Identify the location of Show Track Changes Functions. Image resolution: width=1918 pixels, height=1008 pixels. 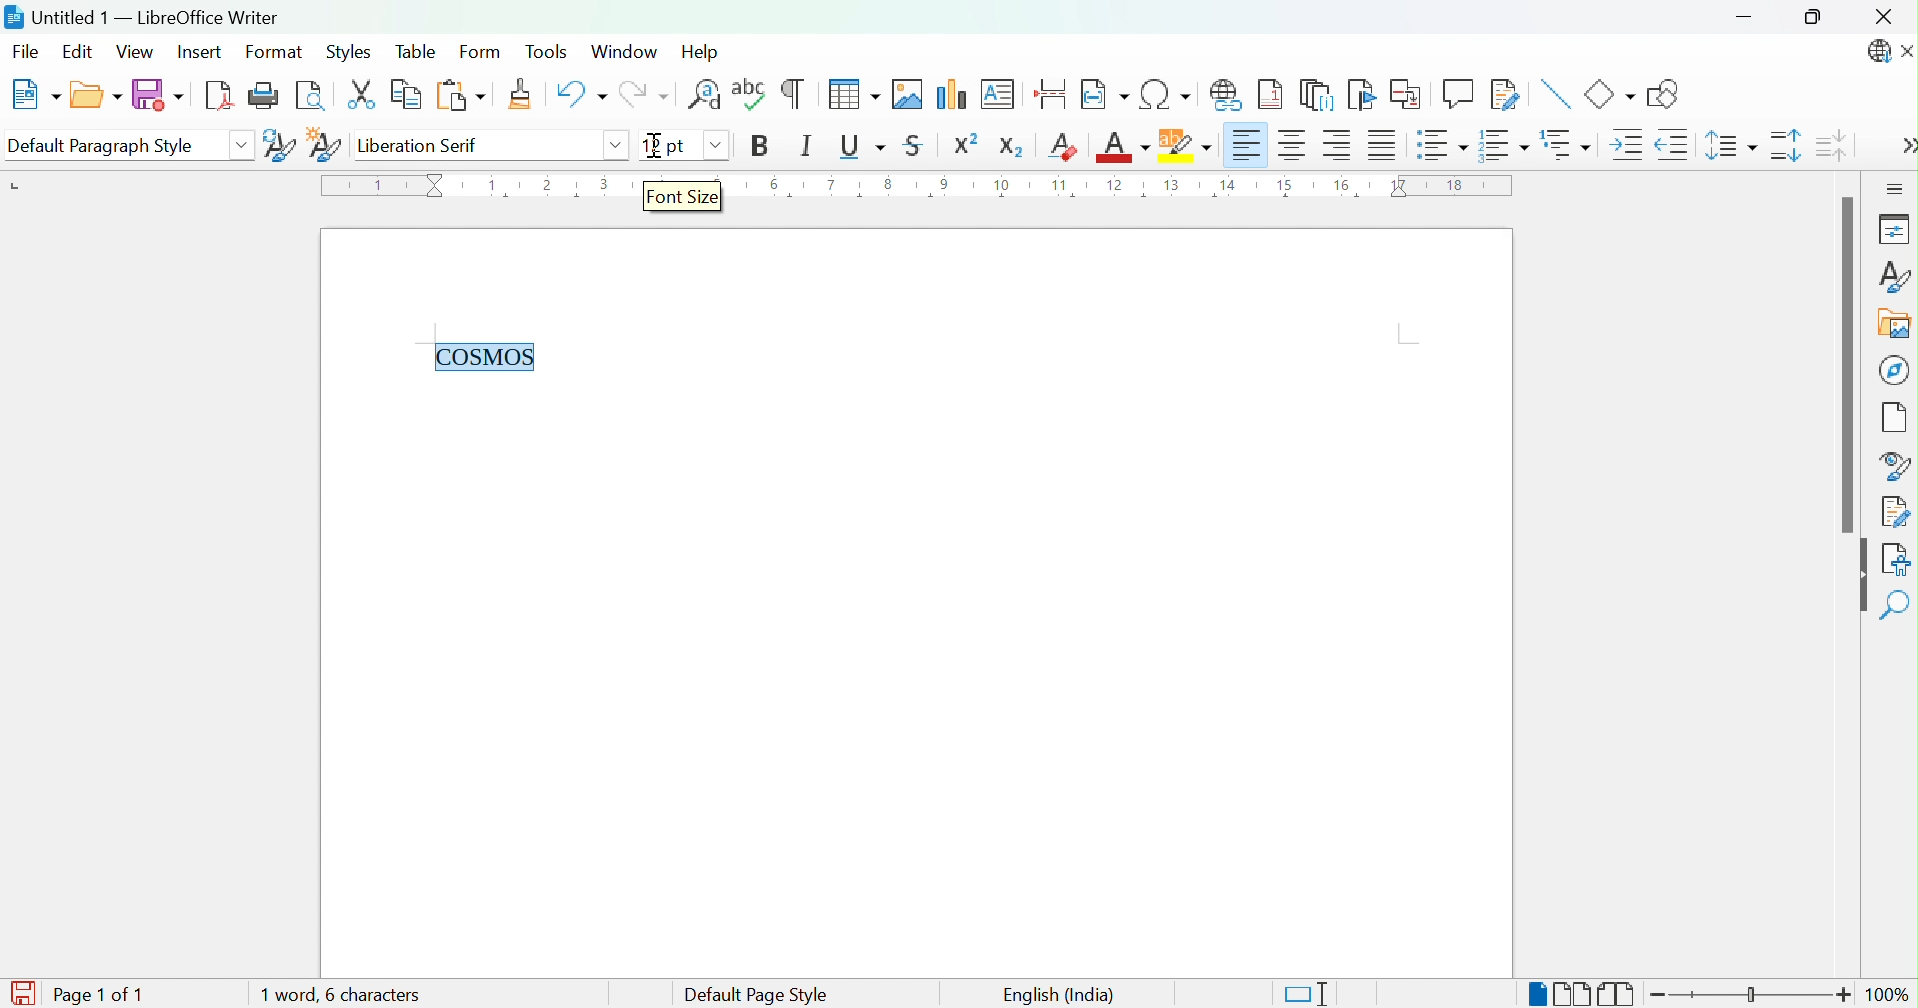
(1506, 95).